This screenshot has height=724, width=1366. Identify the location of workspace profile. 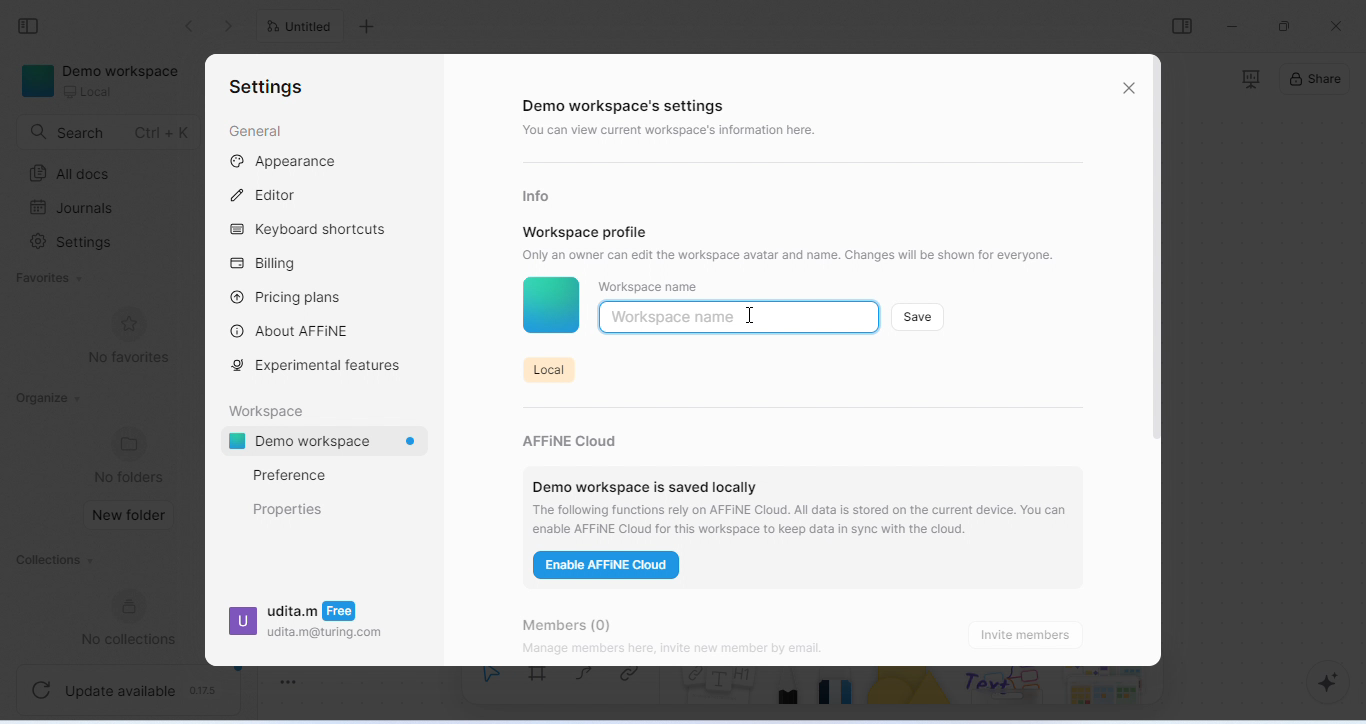
(586, 231).